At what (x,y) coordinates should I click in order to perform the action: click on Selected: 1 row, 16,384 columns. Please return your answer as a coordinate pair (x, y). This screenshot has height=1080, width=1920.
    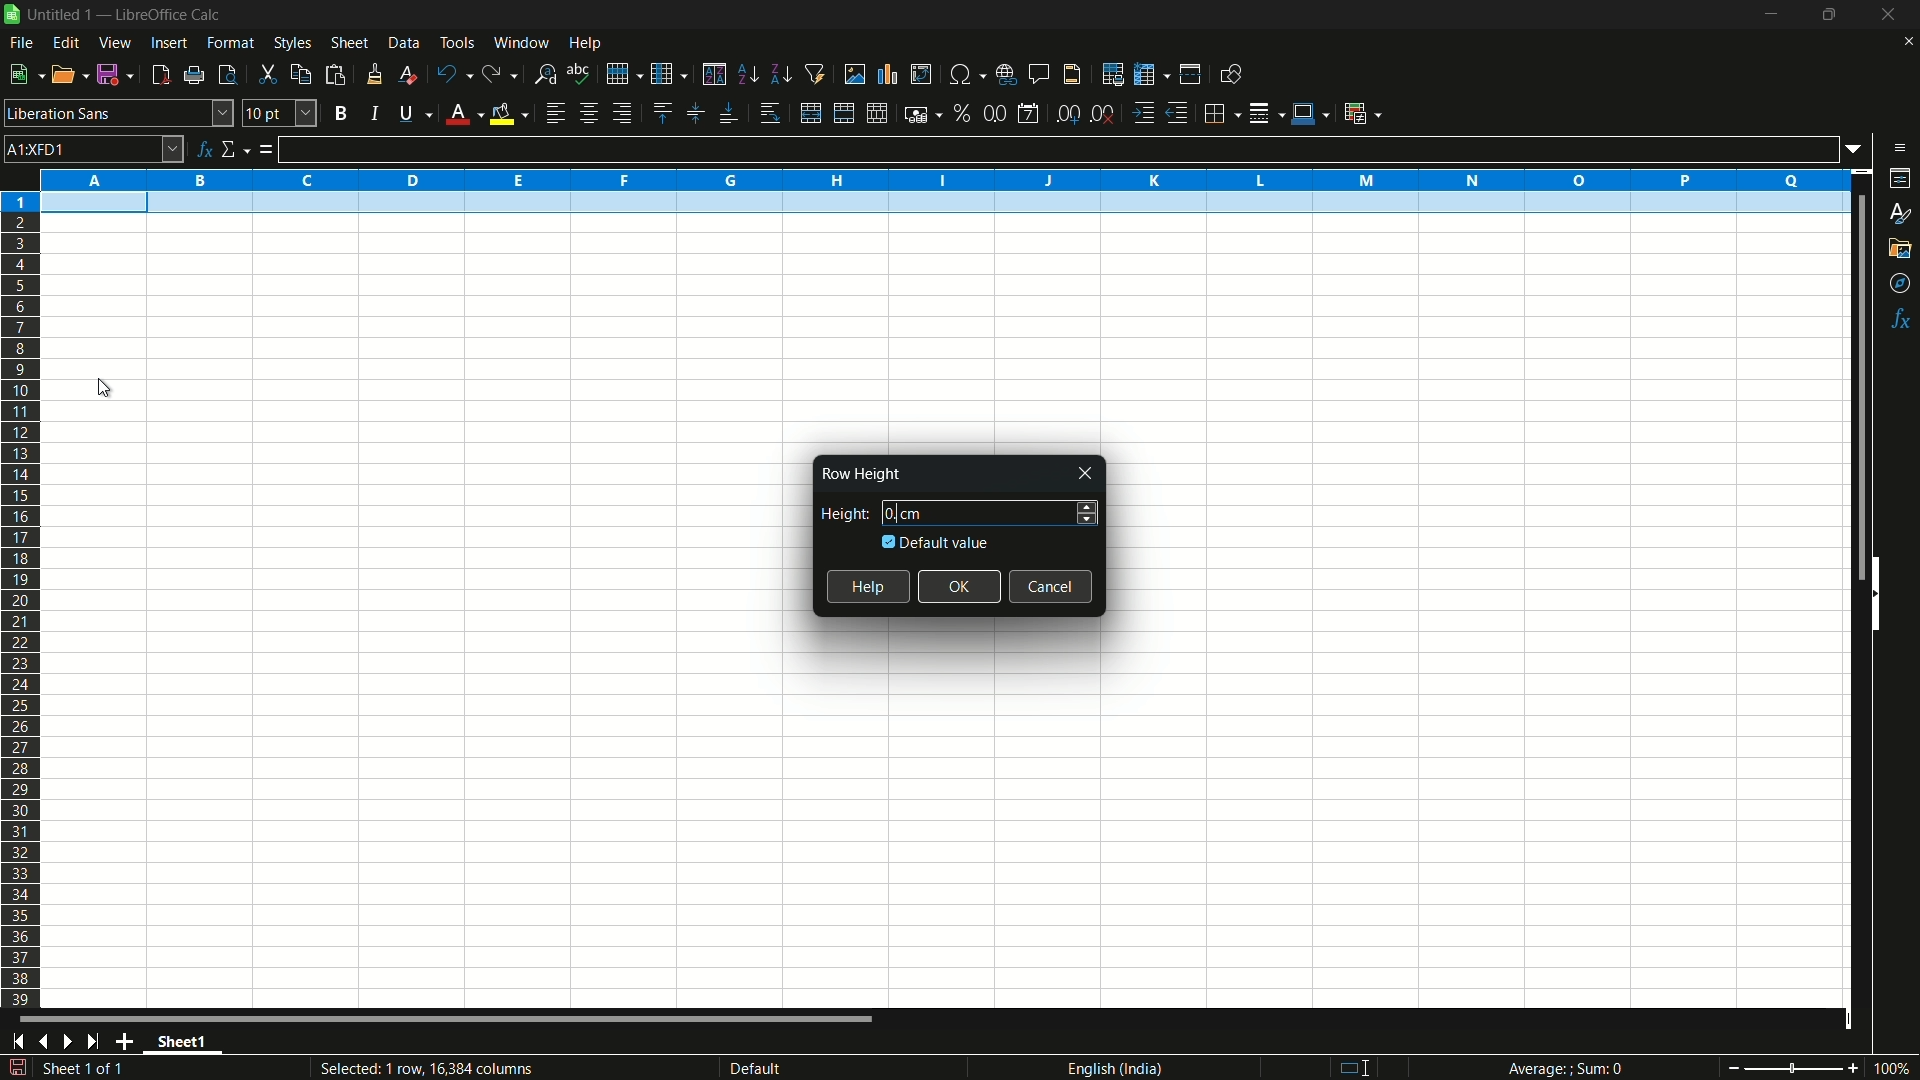
    Looking at the image, I should click on (422, 1067).